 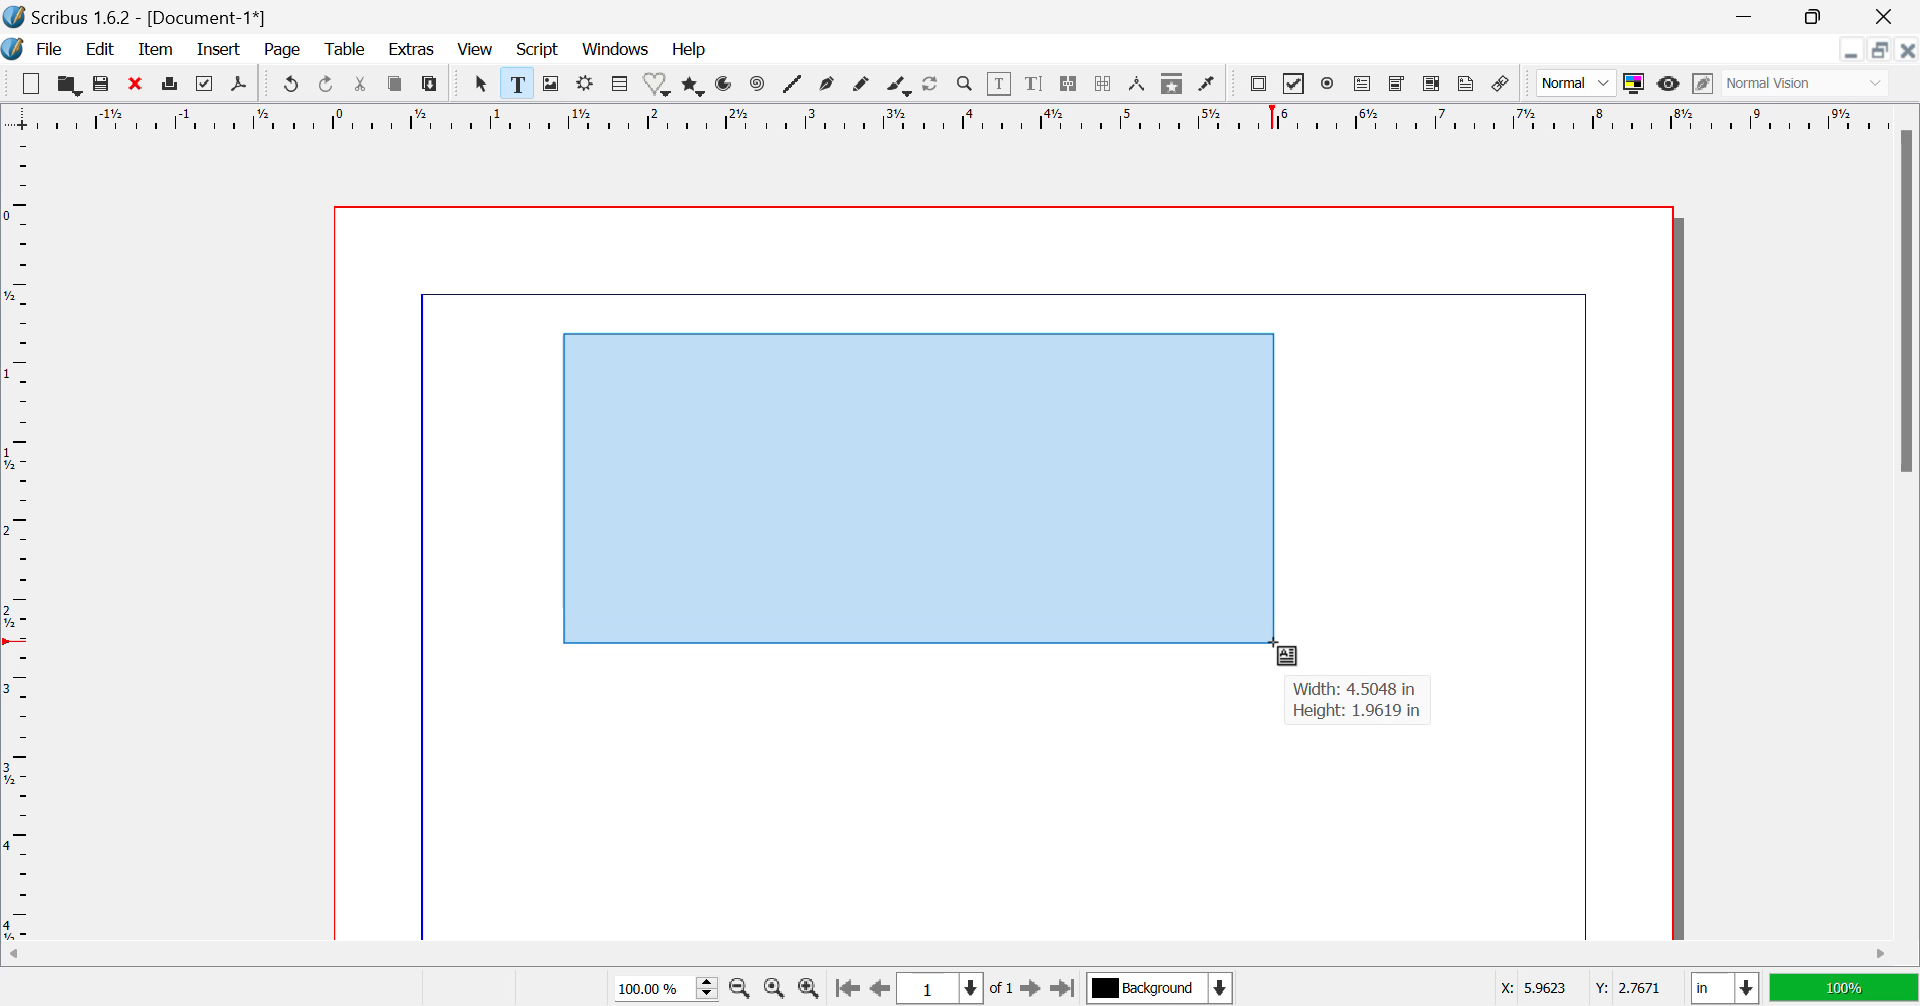 What do you see at coordinates (934, 954) in the screenshot?
I see `Horizontal Scroll Bar` at bounding box center [934, 954].